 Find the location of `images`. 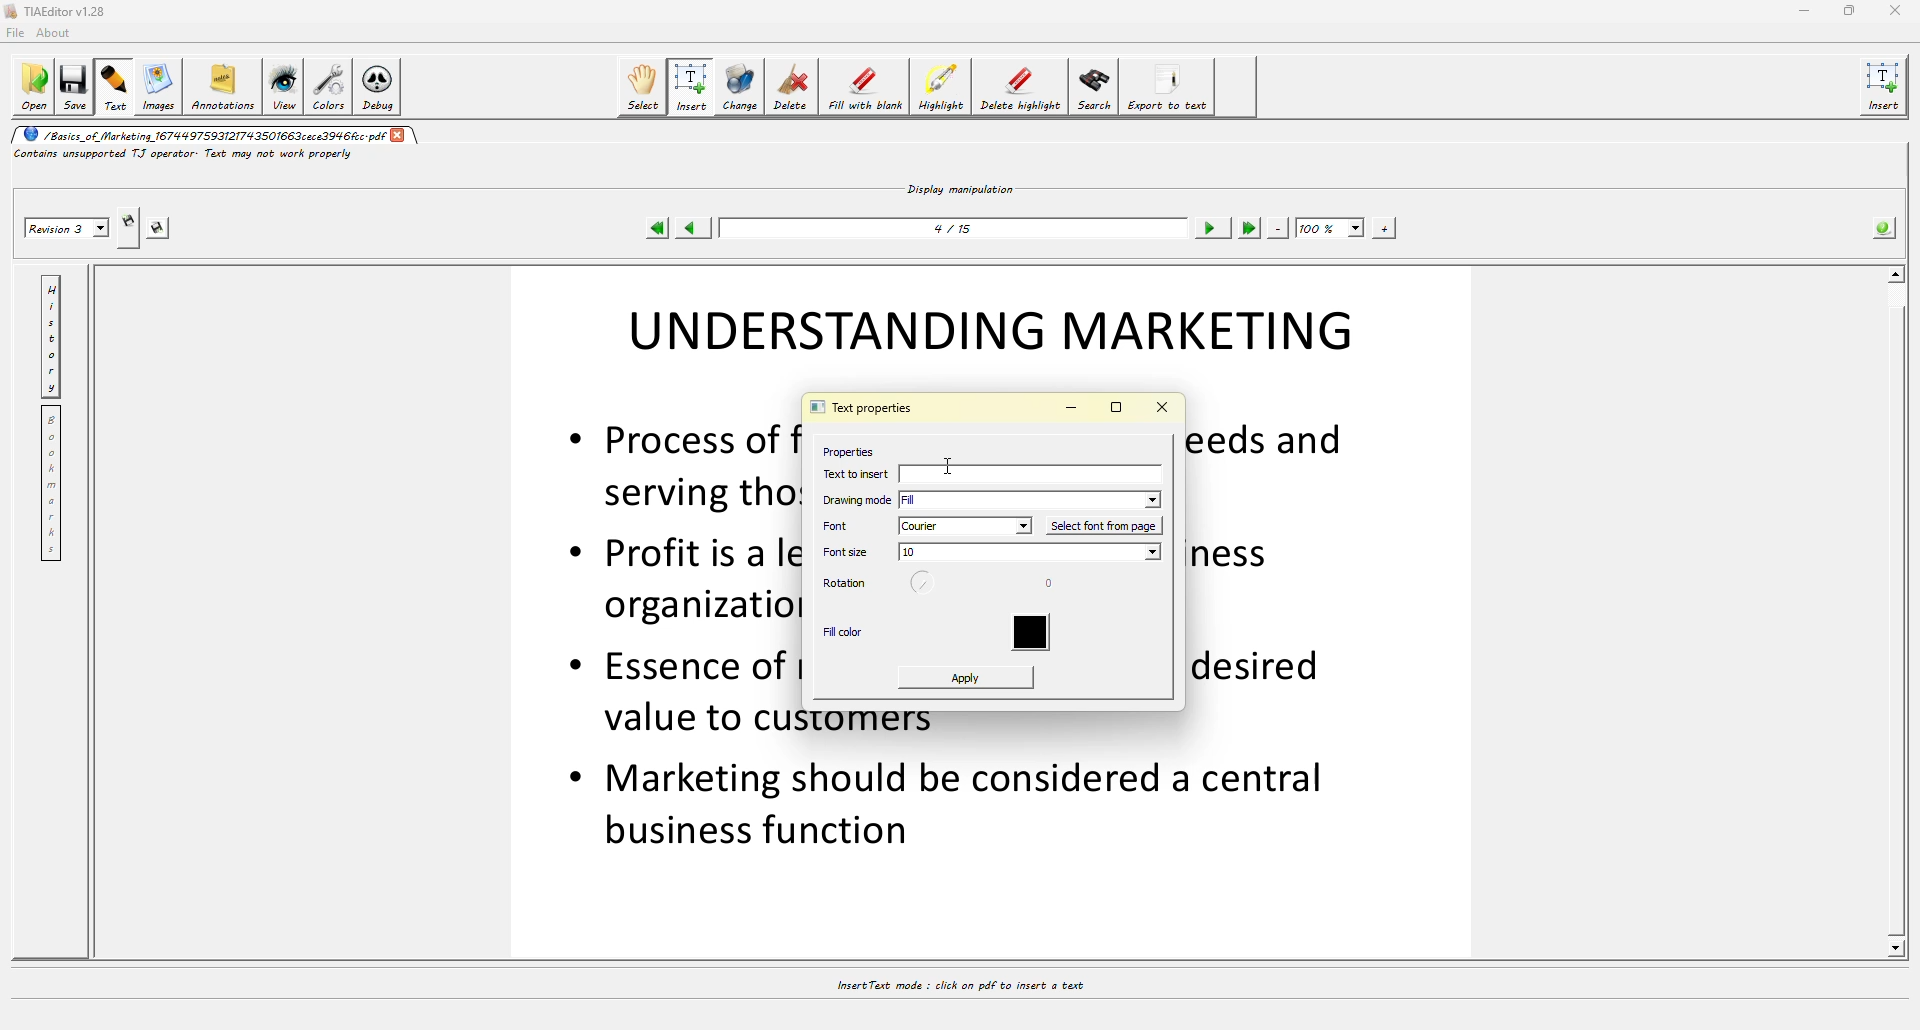

images is located at coordinates (156, 86).